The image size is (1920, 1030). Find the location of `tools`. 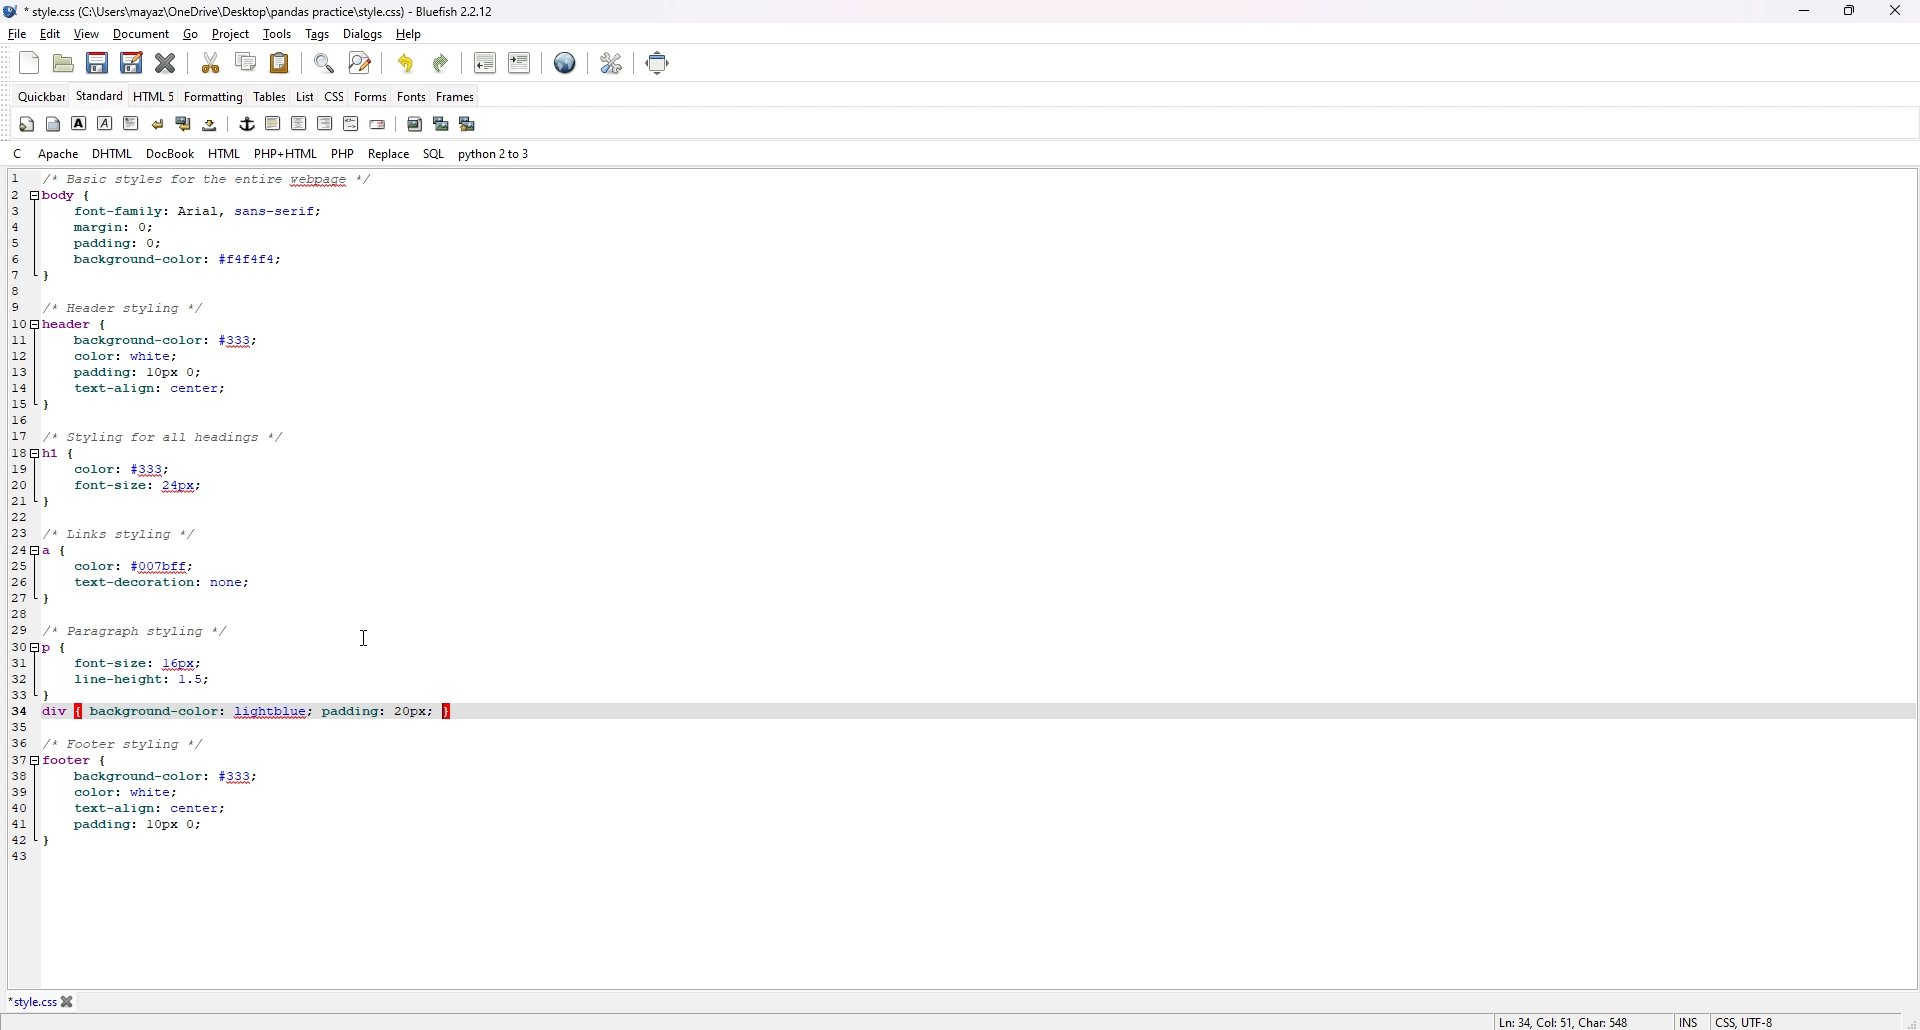

tools is located at coordinates (277, 34).